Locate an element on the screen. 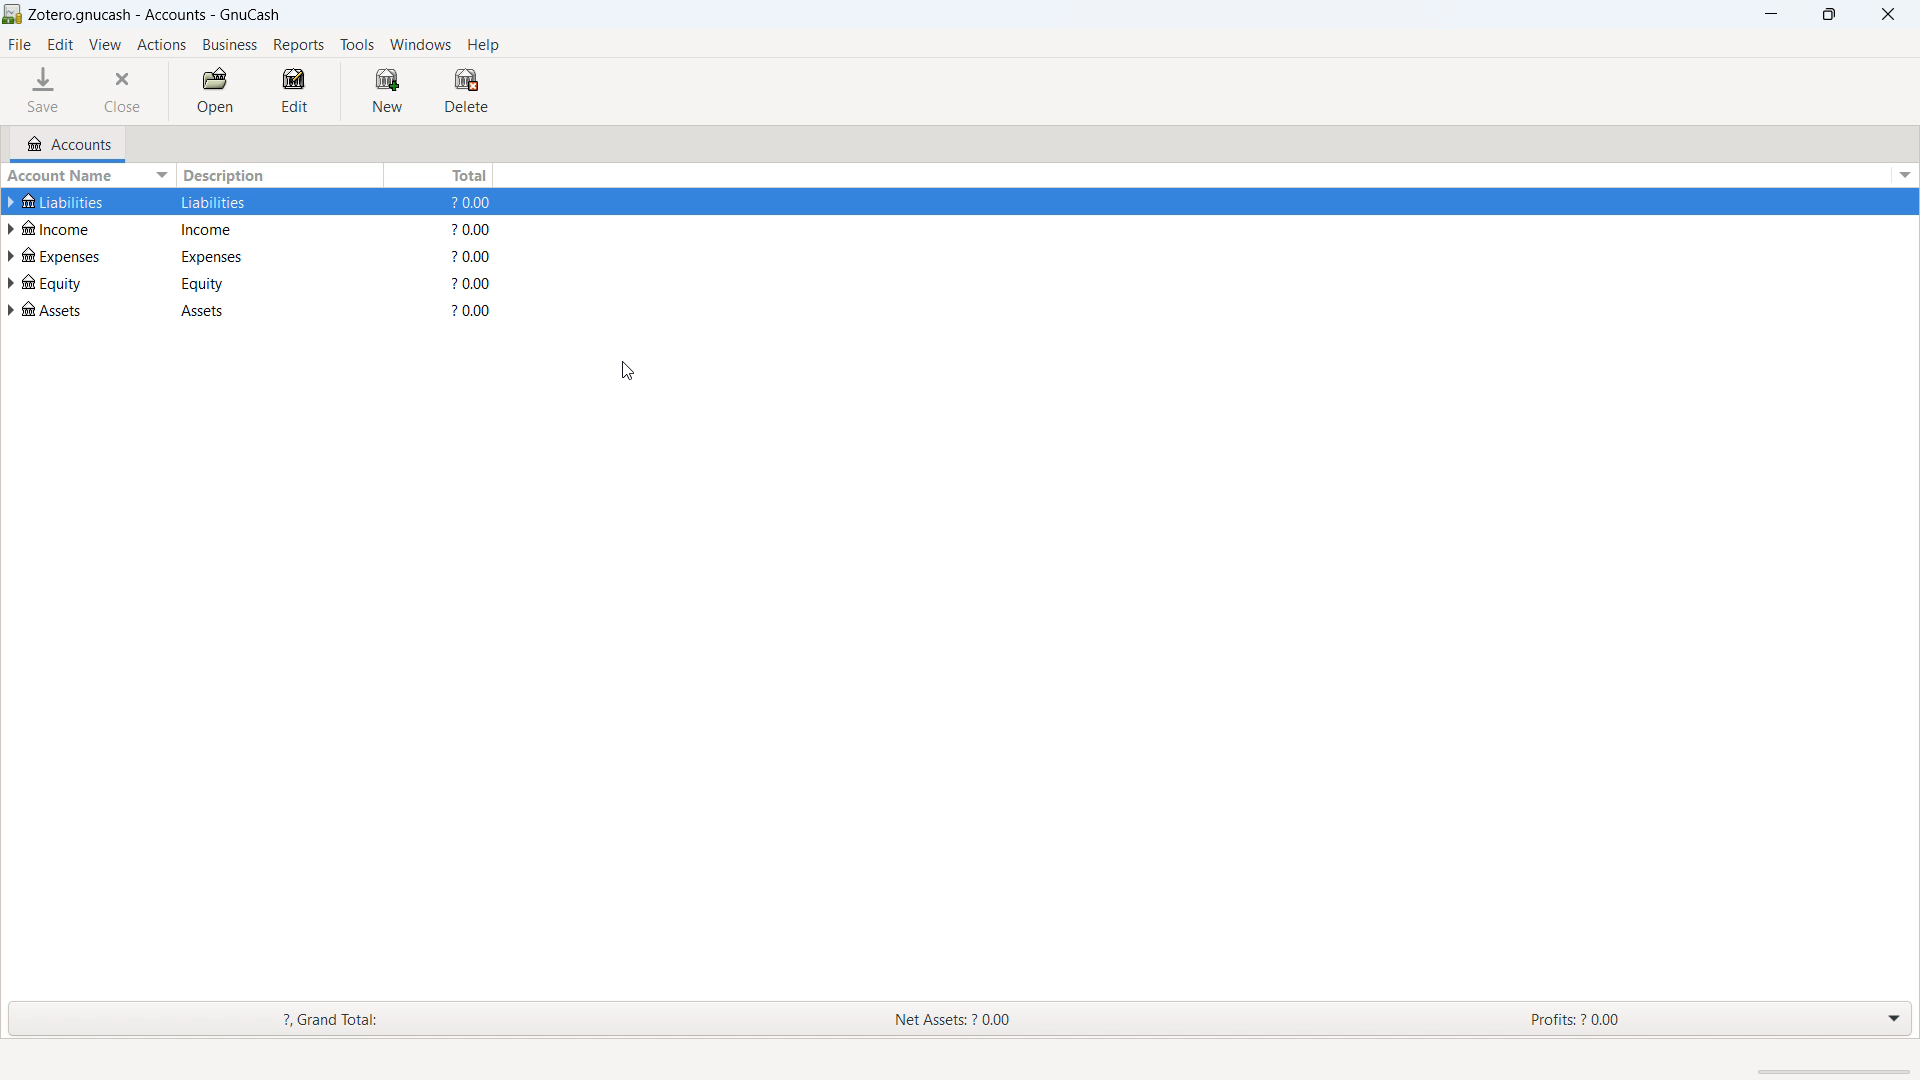 This screenshot has height=1080, width=1920. save is located at coordinates (46, 91).